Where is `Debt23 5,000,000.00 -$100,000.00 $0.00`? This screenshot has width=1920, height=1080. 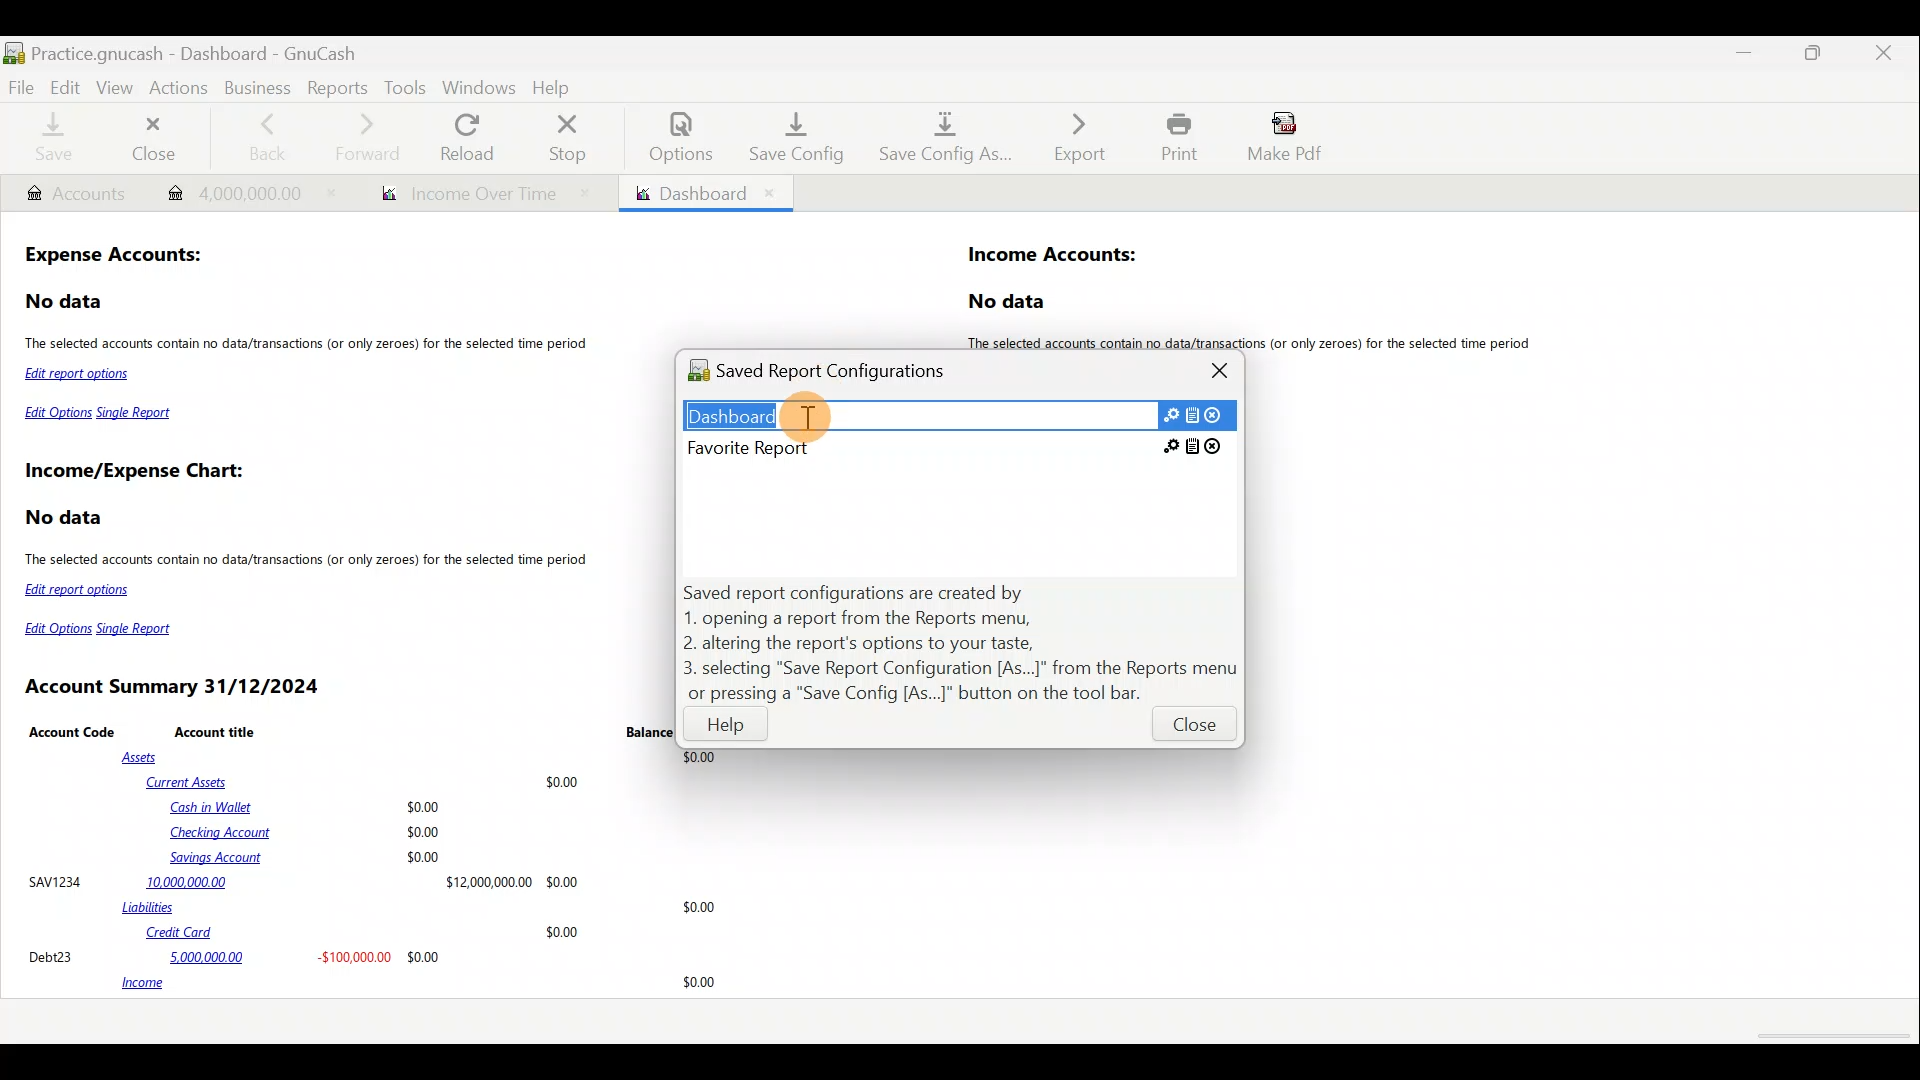
Debt23 5,000,000.00 -$100,000.00 $0.00 is located at coordinates (236, 956).